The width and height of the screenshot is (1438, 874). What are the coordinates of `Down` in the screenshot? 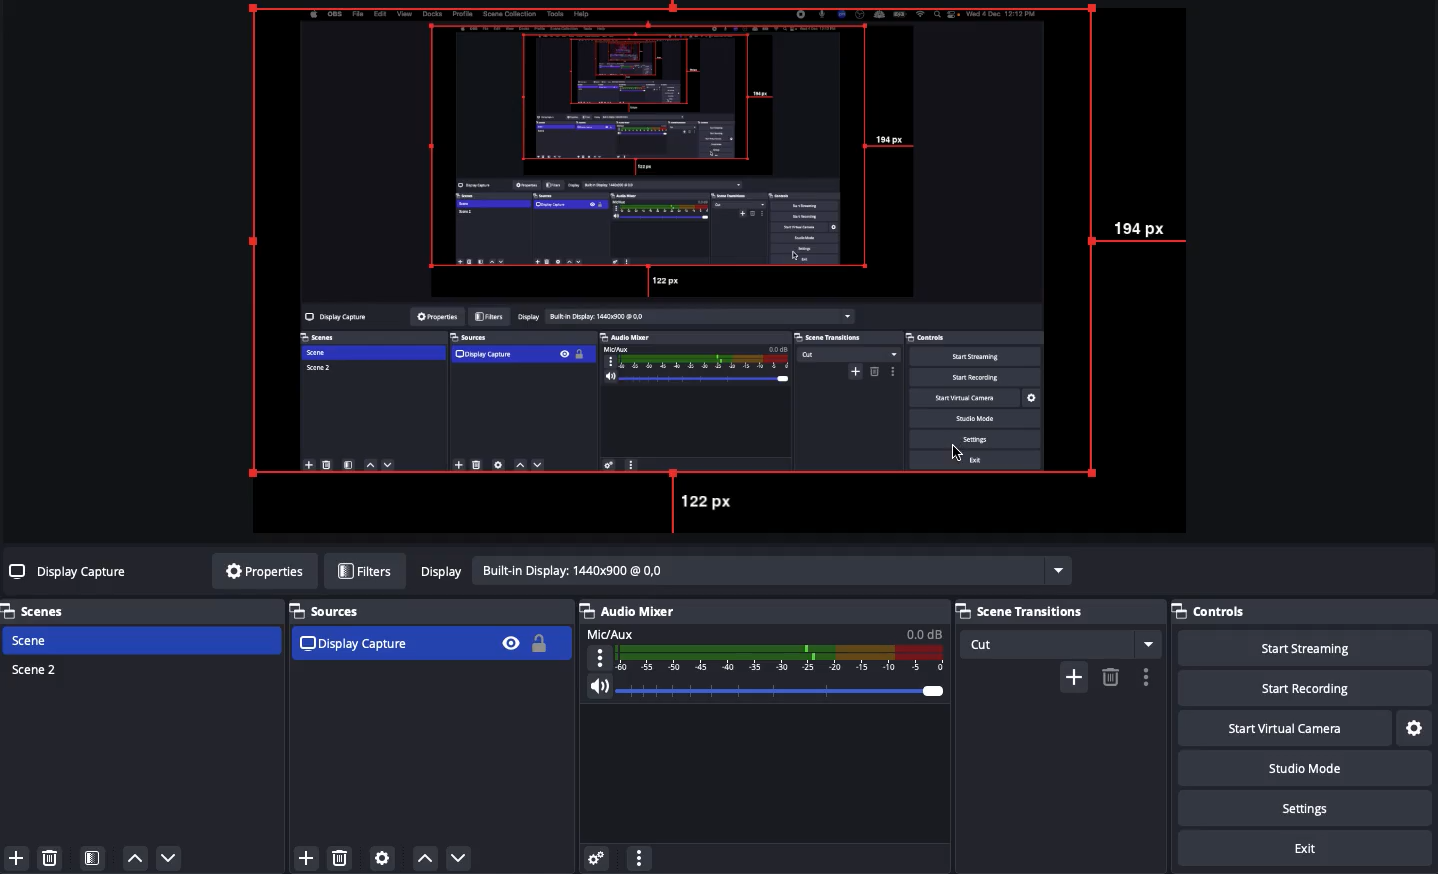 It's located at (460, 855).